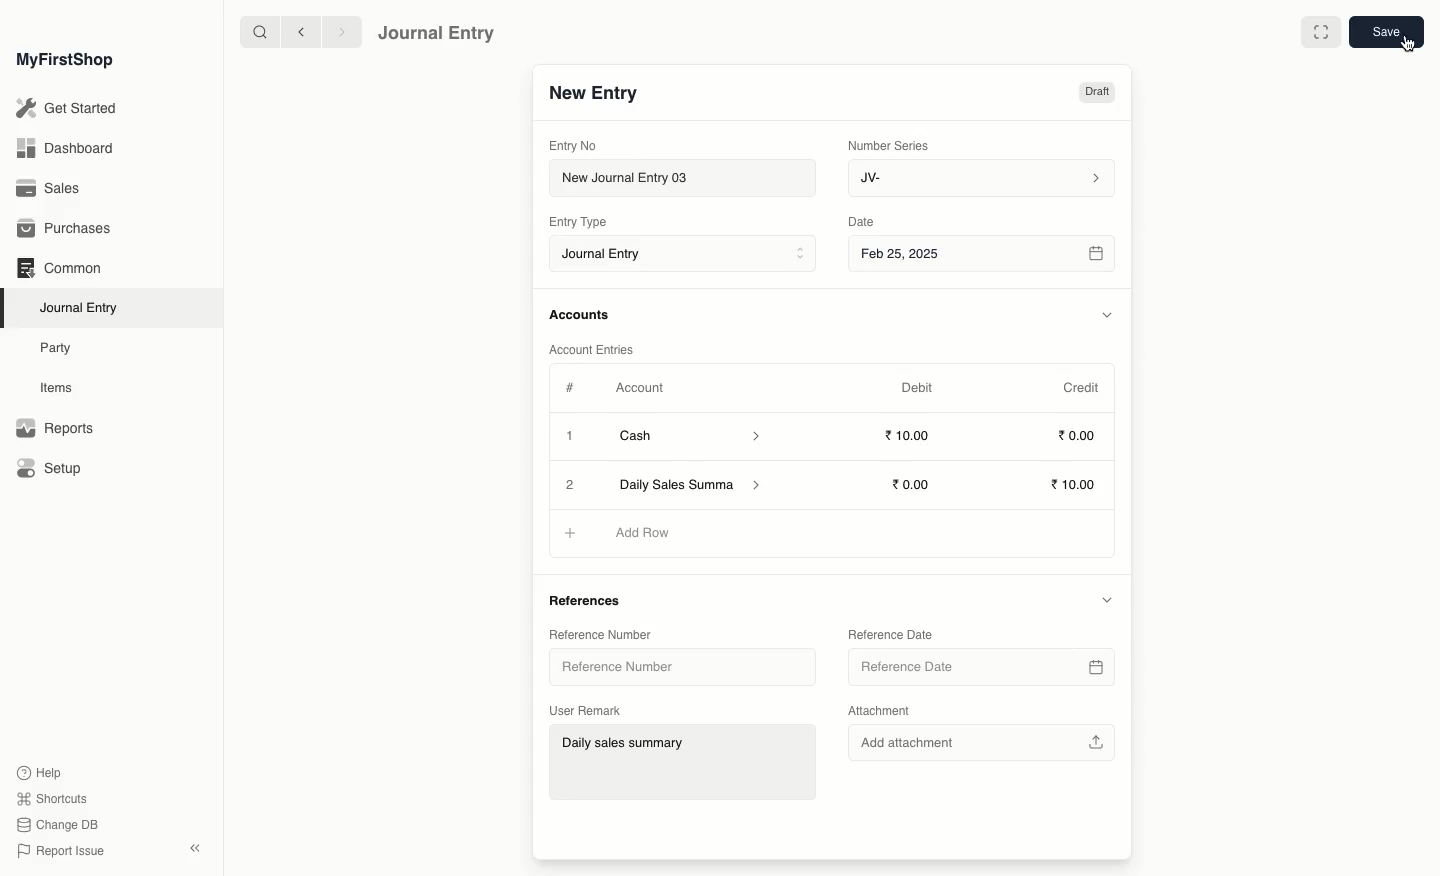 The height and width of the screenshot is (876, 1440). I want to click on INCOME, so click(652, 533).